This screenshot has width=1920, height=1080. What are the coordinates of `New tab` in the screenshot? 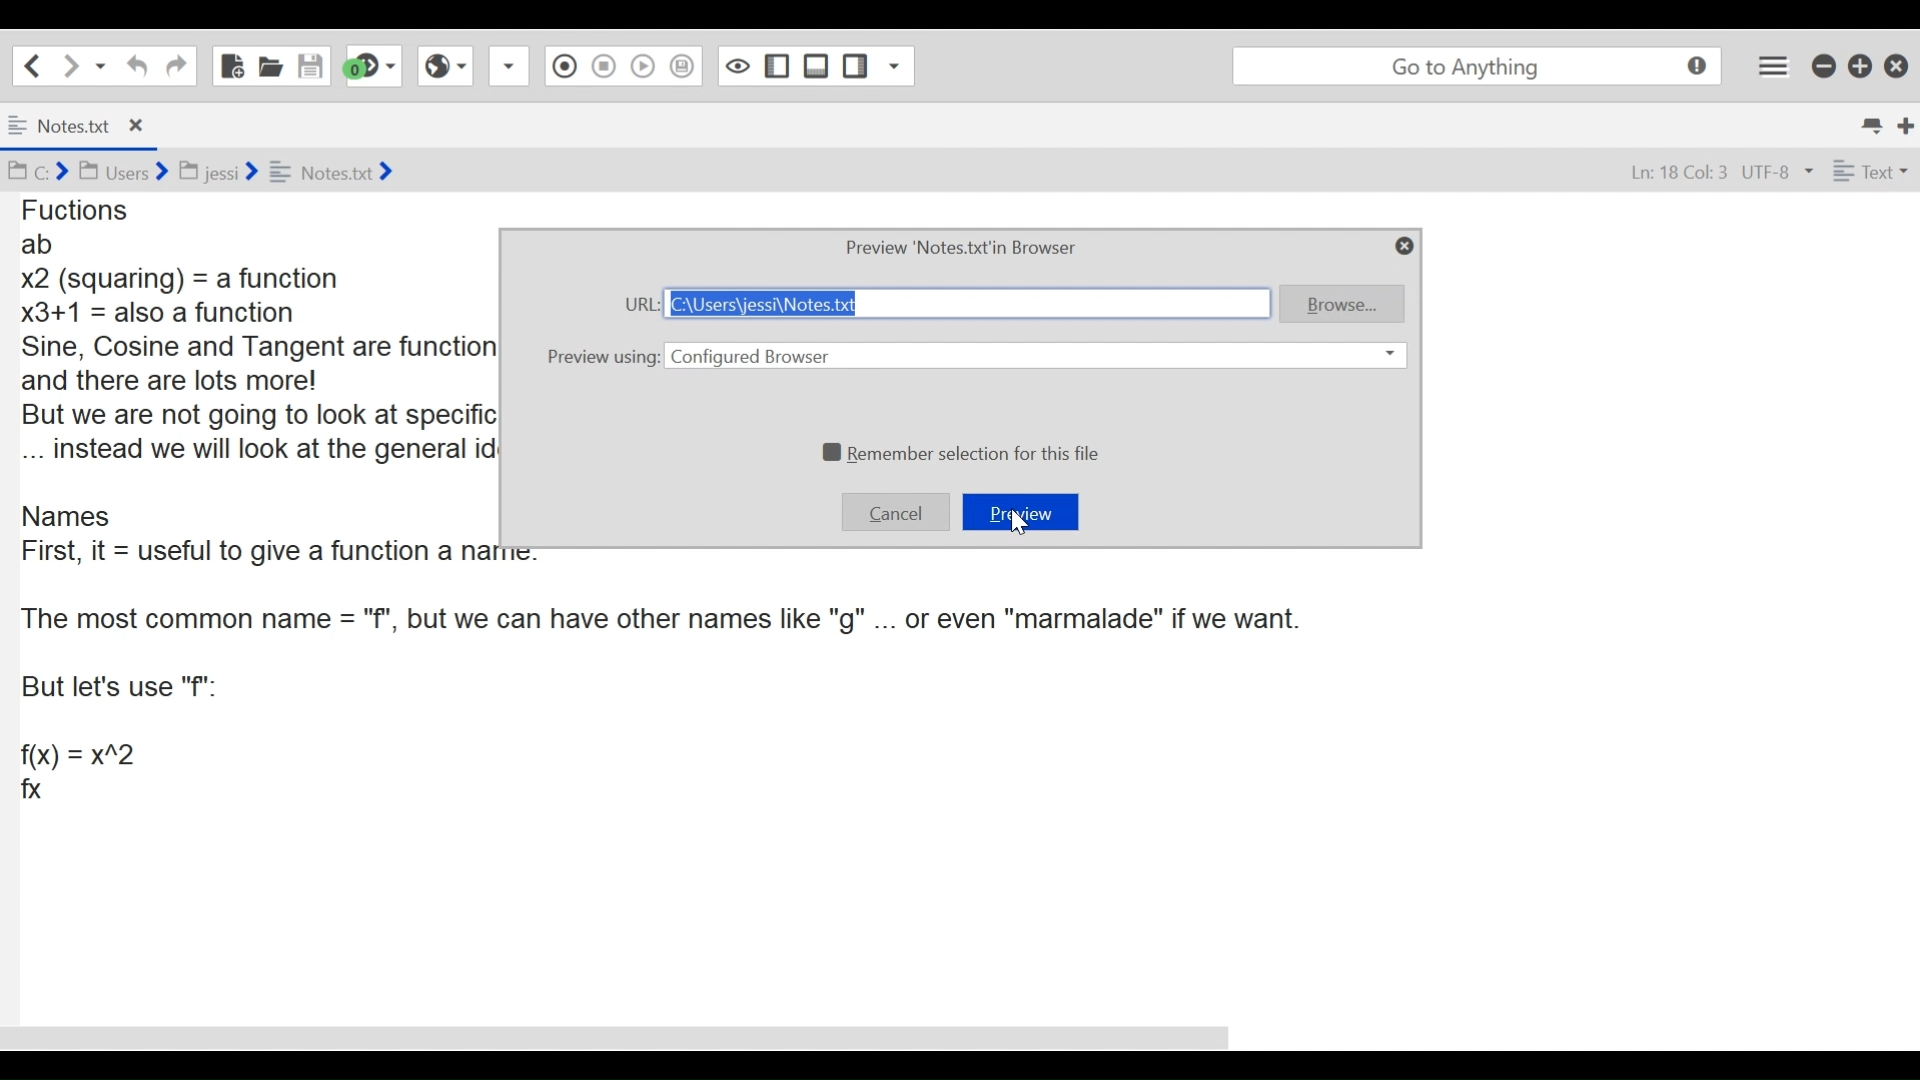 It's located at (1901, 124).